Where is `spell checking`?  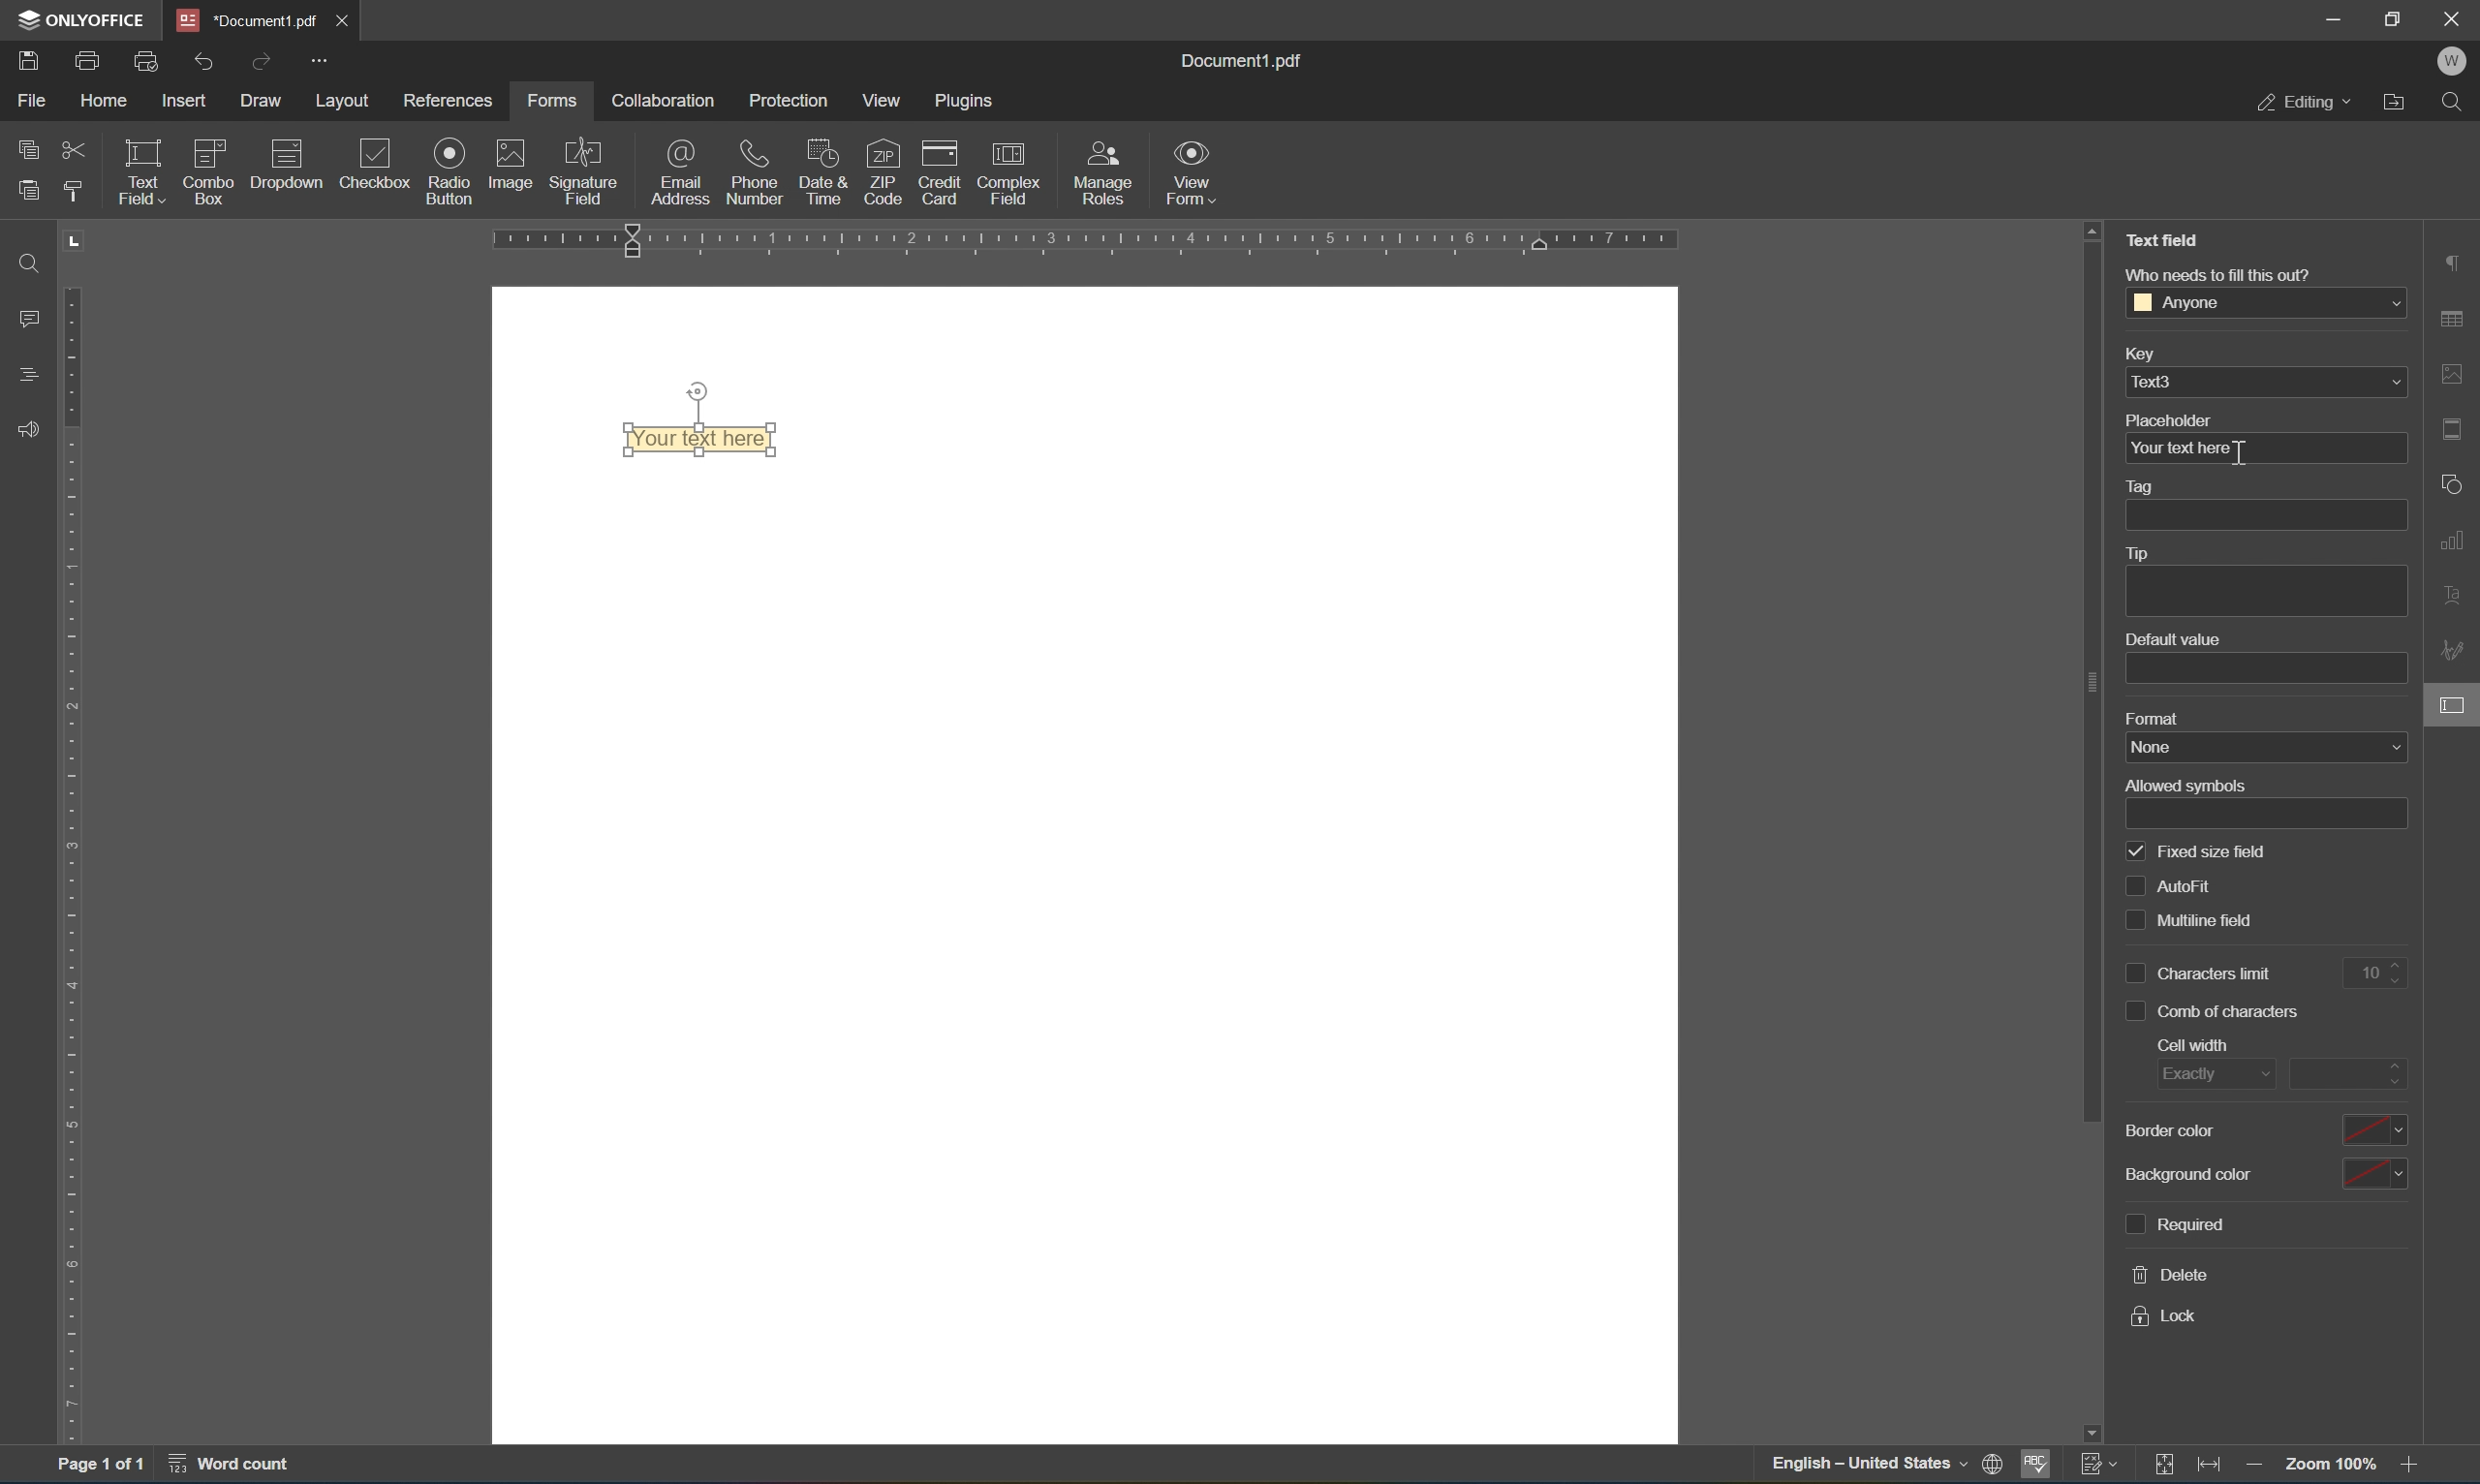 spell checking is located at coordinates (2038, 1466).